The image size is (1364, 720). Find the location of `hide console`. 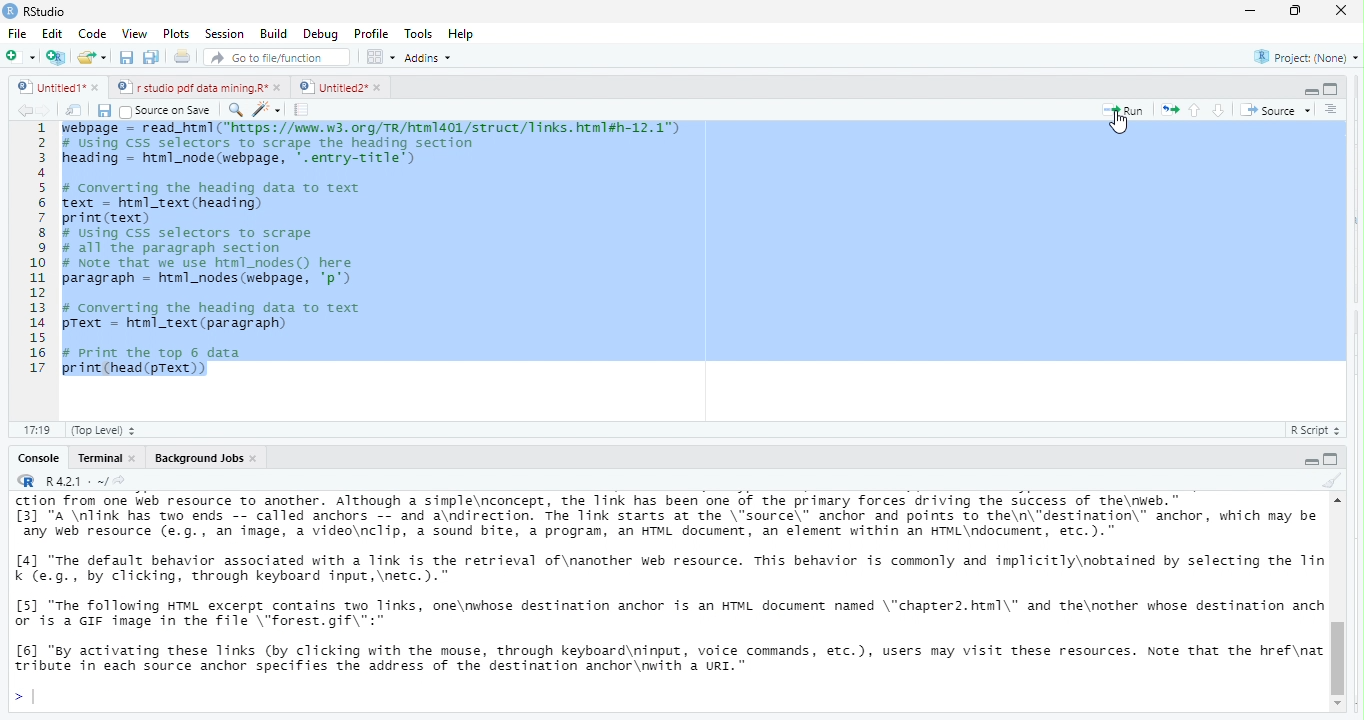

hide console is located at coordinates (1329, 459).